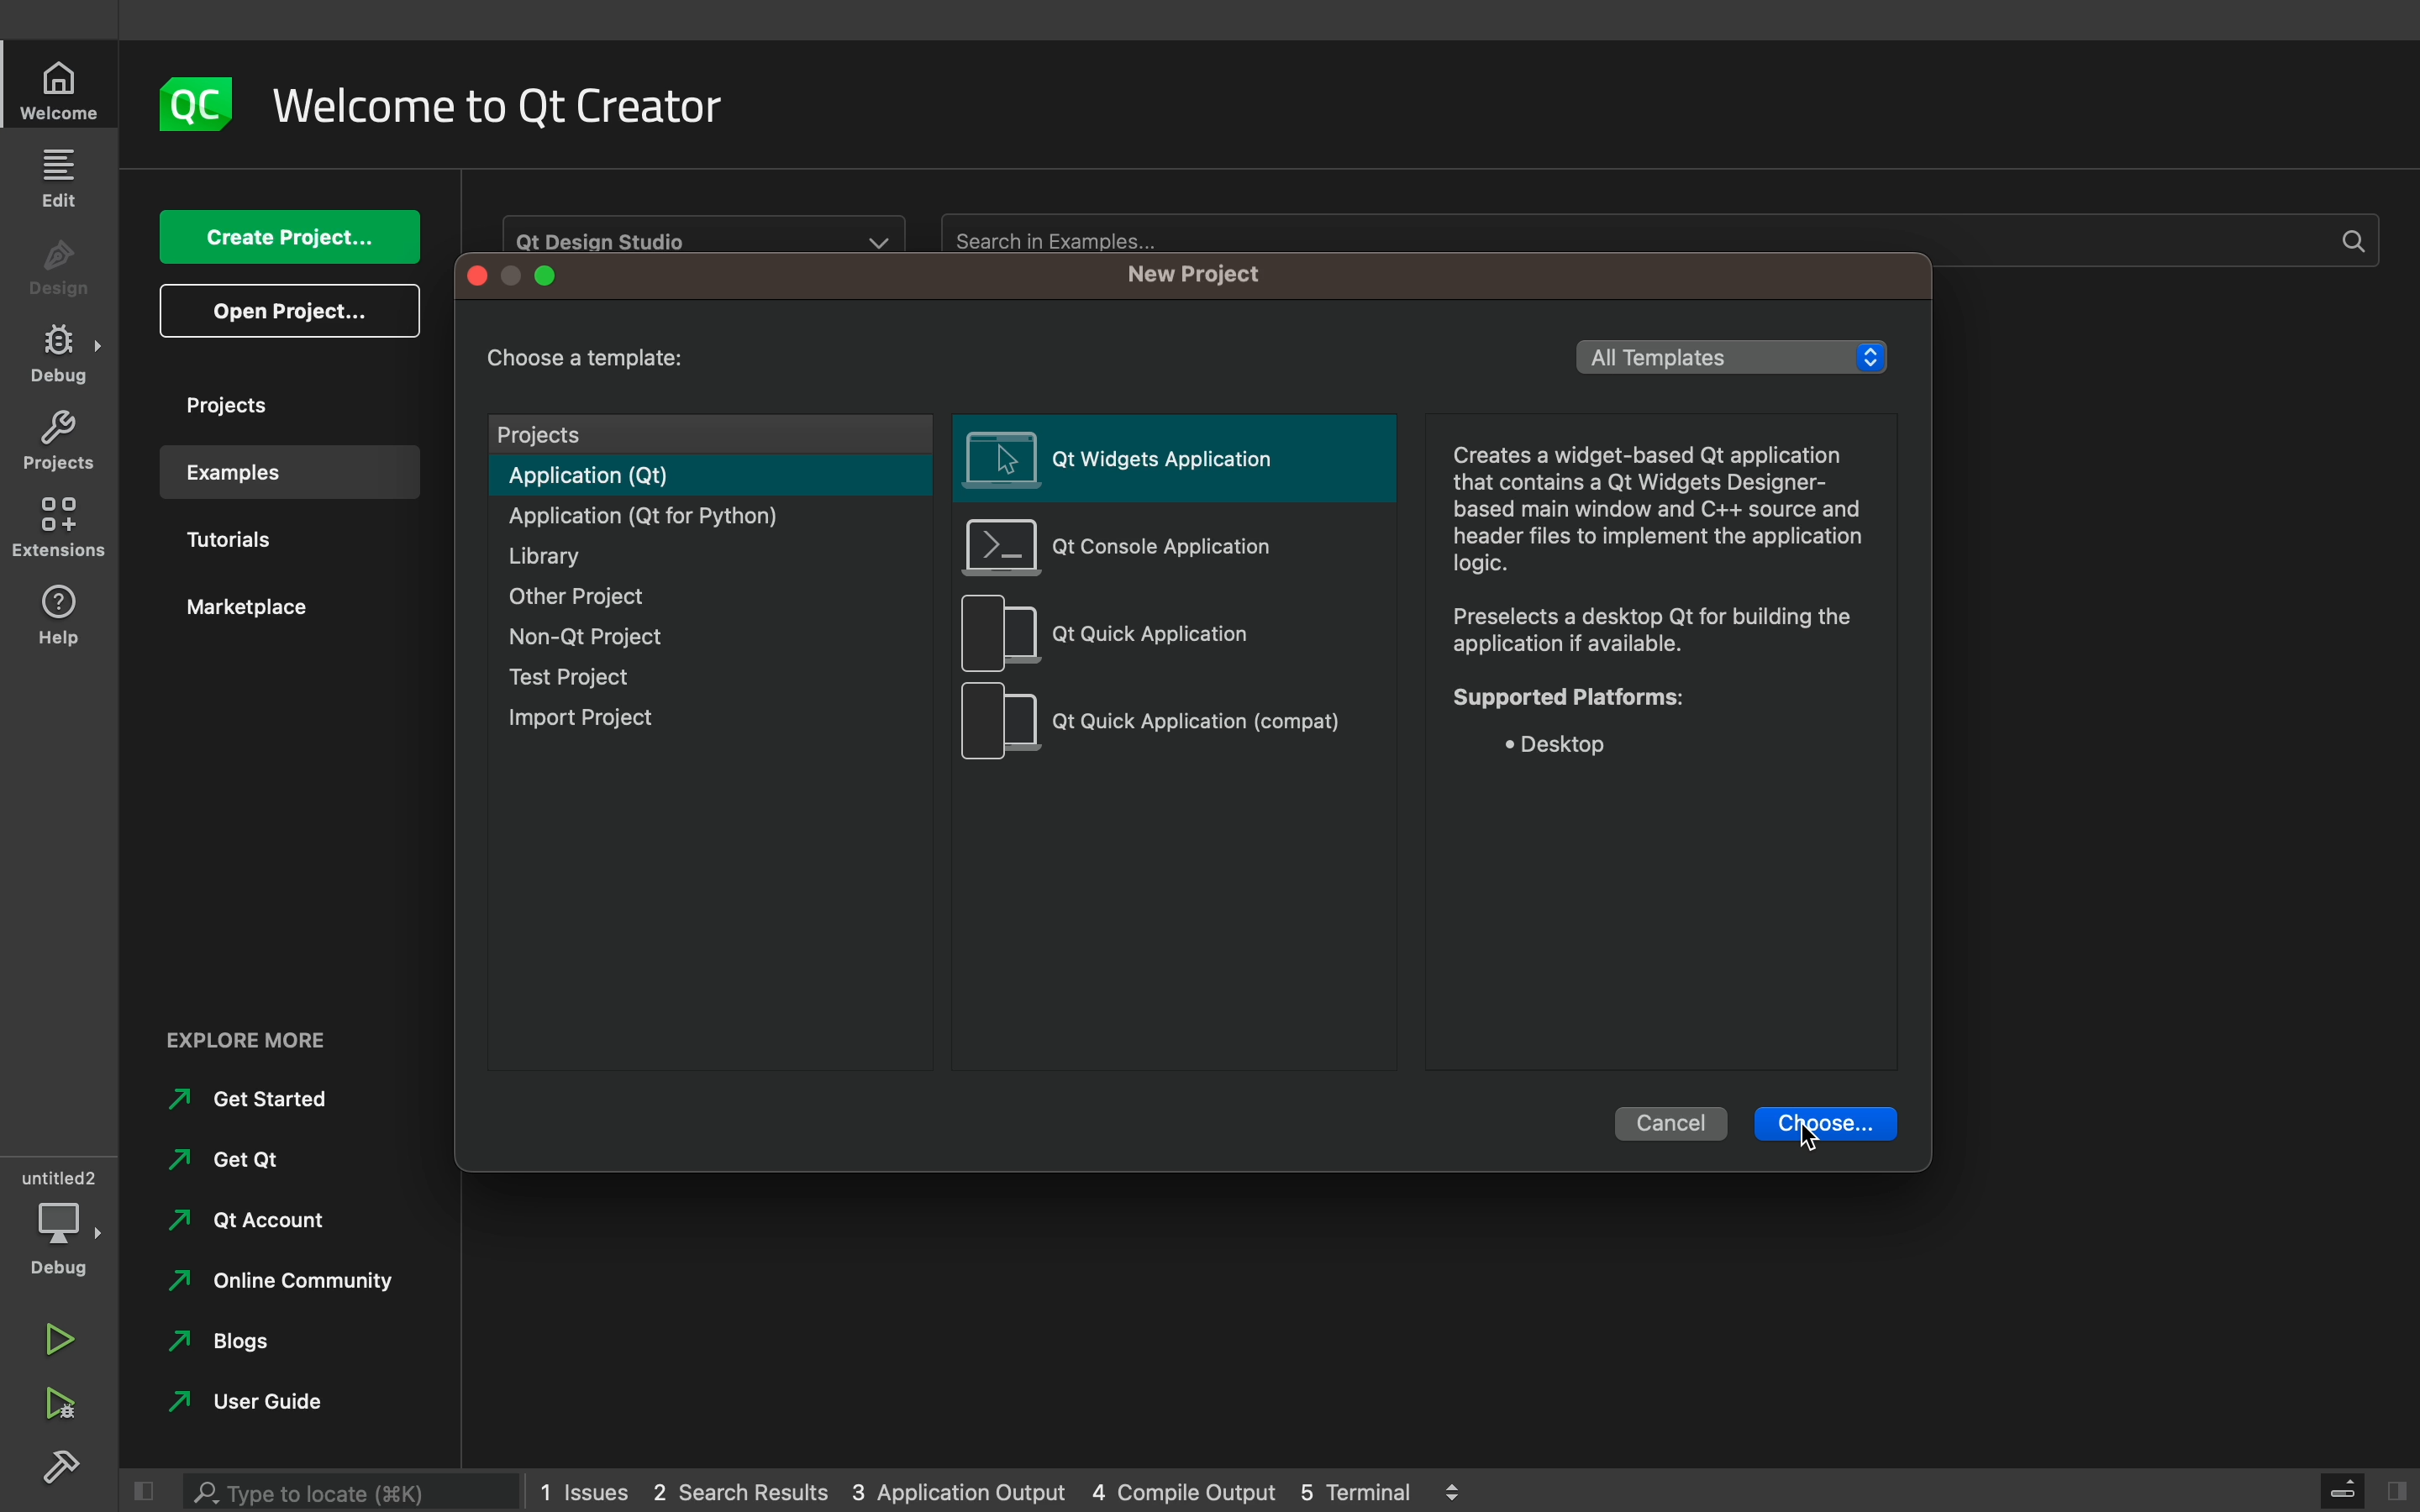  Describe the element at coordinates (1140, 634) in the screenshot. I see `qt quick application` at that location.